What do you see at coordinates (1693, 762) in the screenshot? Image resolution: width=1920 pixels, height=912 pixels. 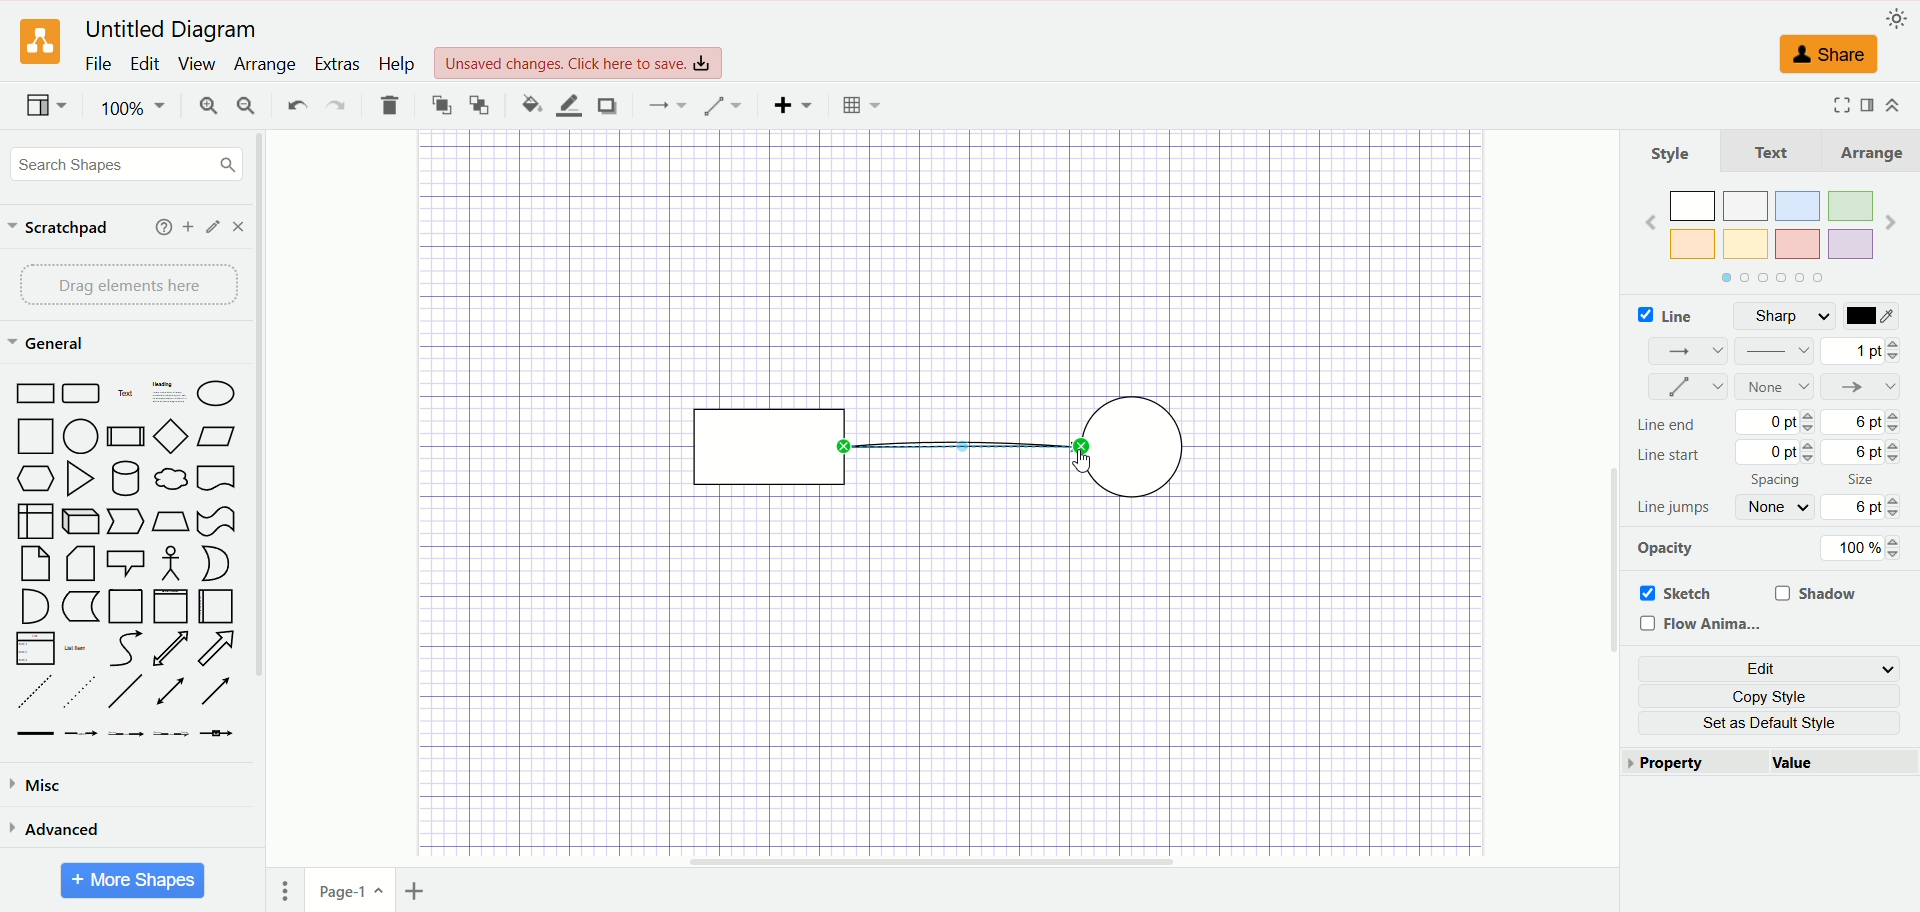 I see `property` at bounding box center [1693, 762].